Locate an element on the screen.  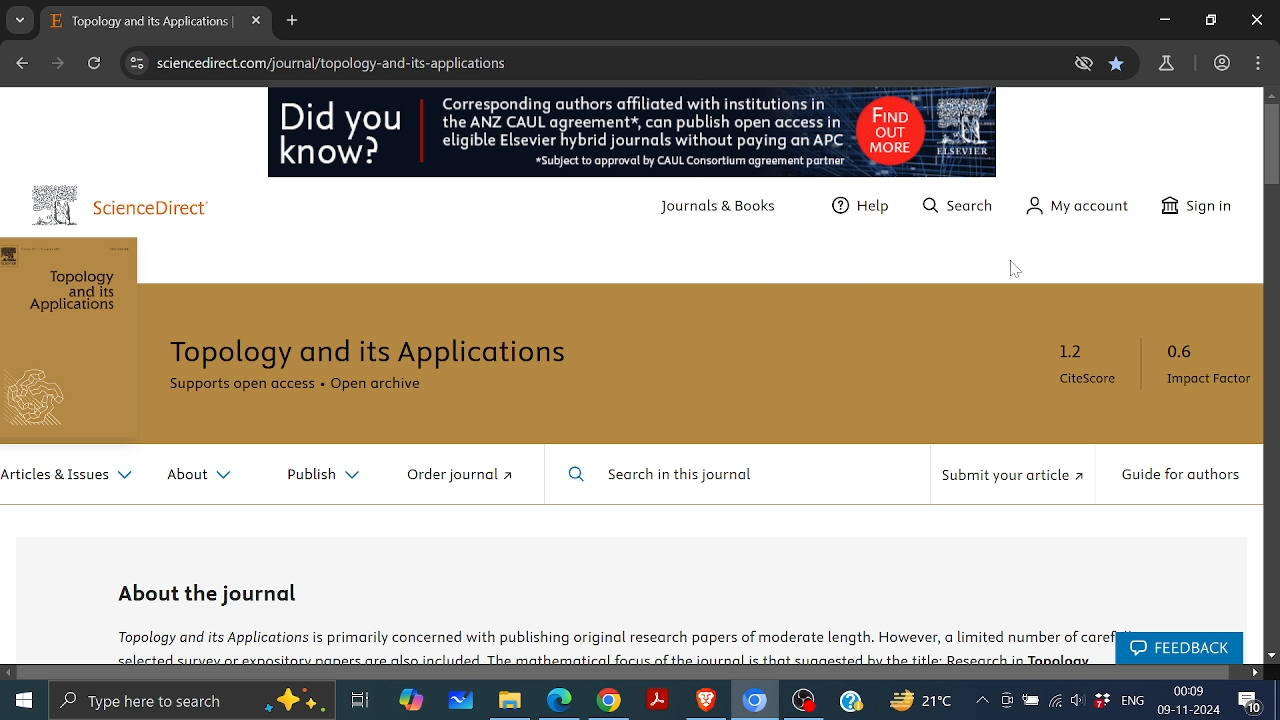
Brave browser is located at coordinates (707, 701).